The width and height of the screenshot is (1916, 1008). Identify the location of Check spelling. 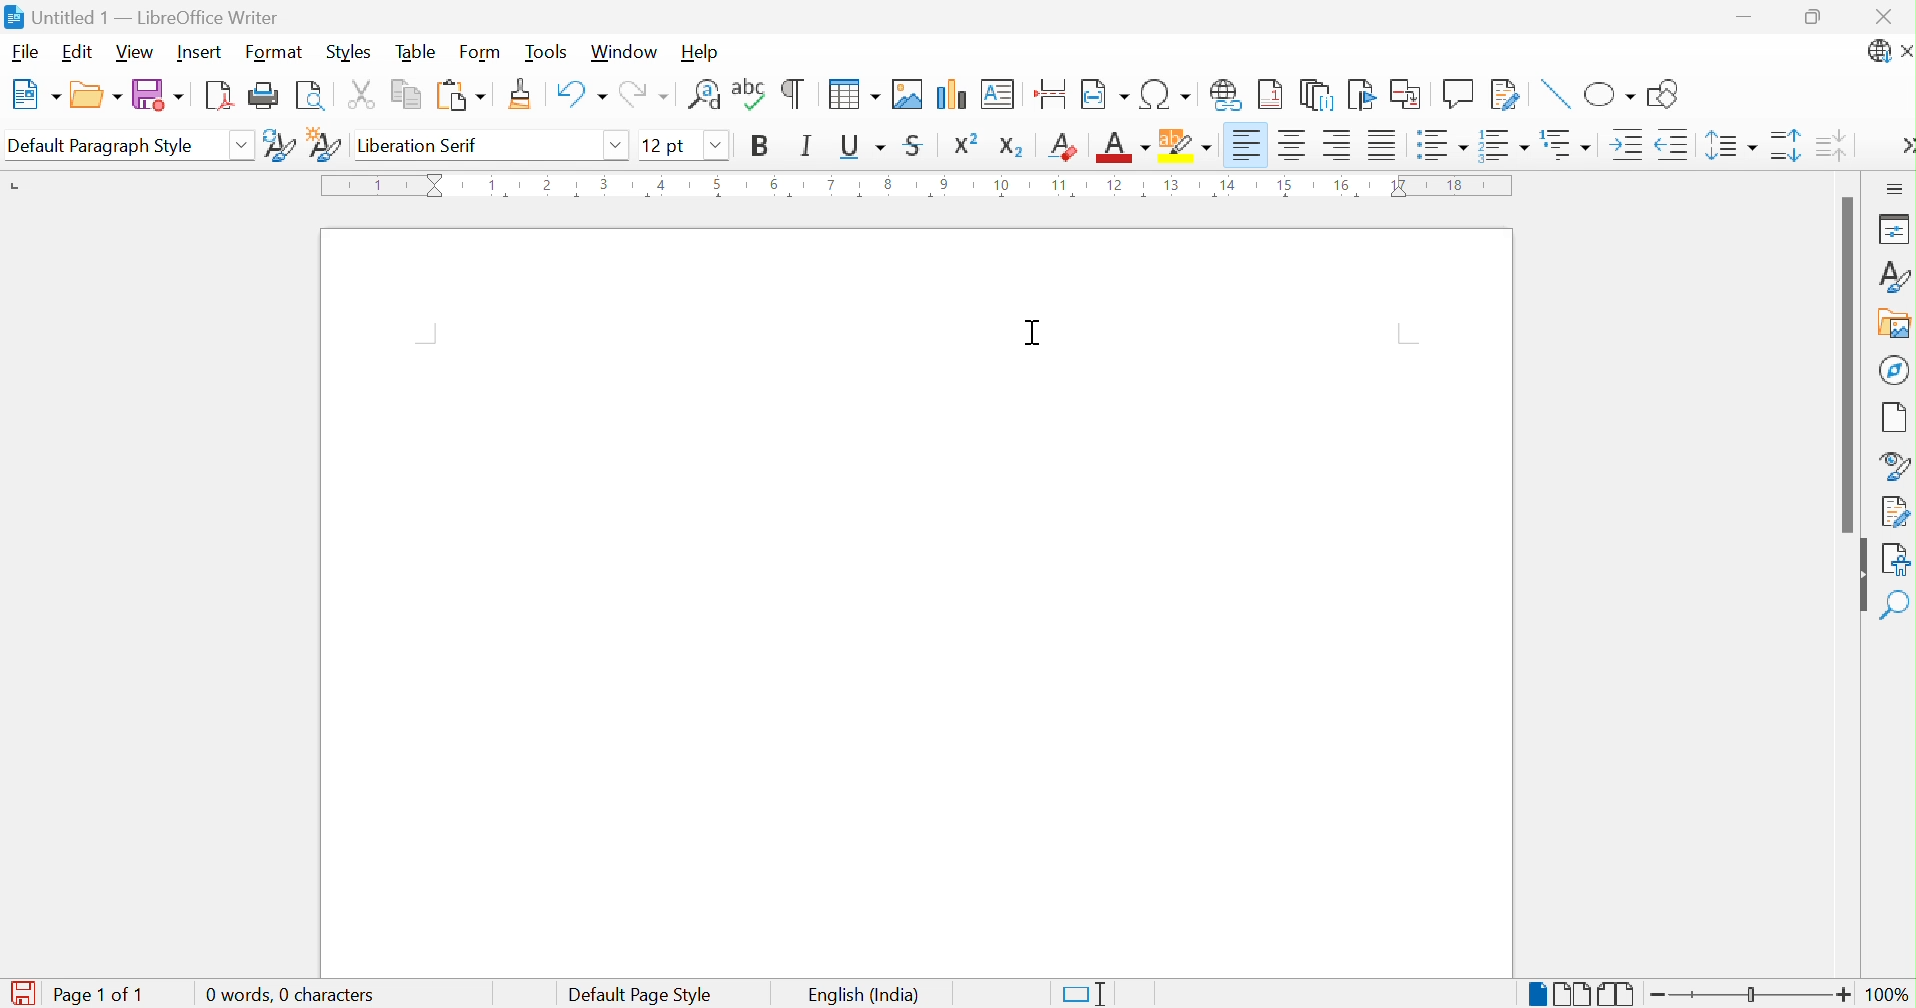
(746, 91).